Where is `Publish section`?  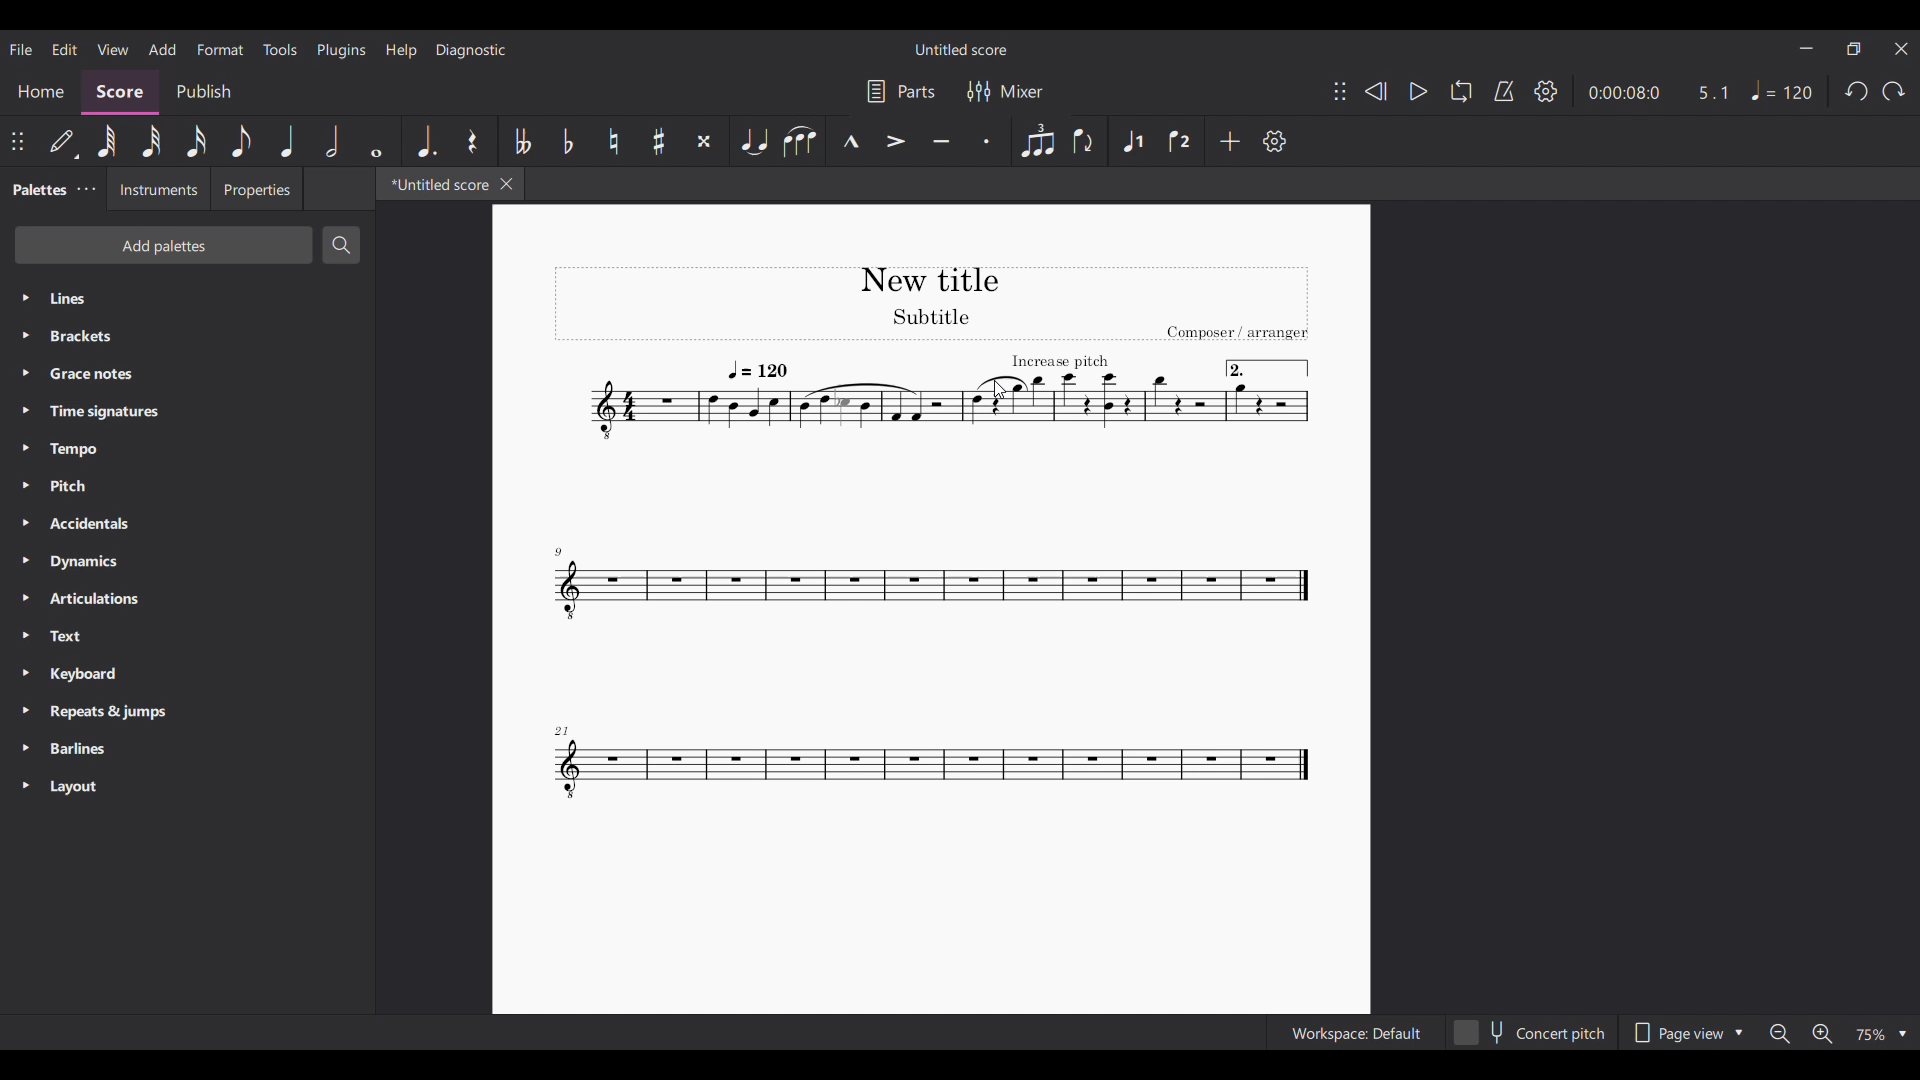
Publish section is located at coordinates (203, 93).